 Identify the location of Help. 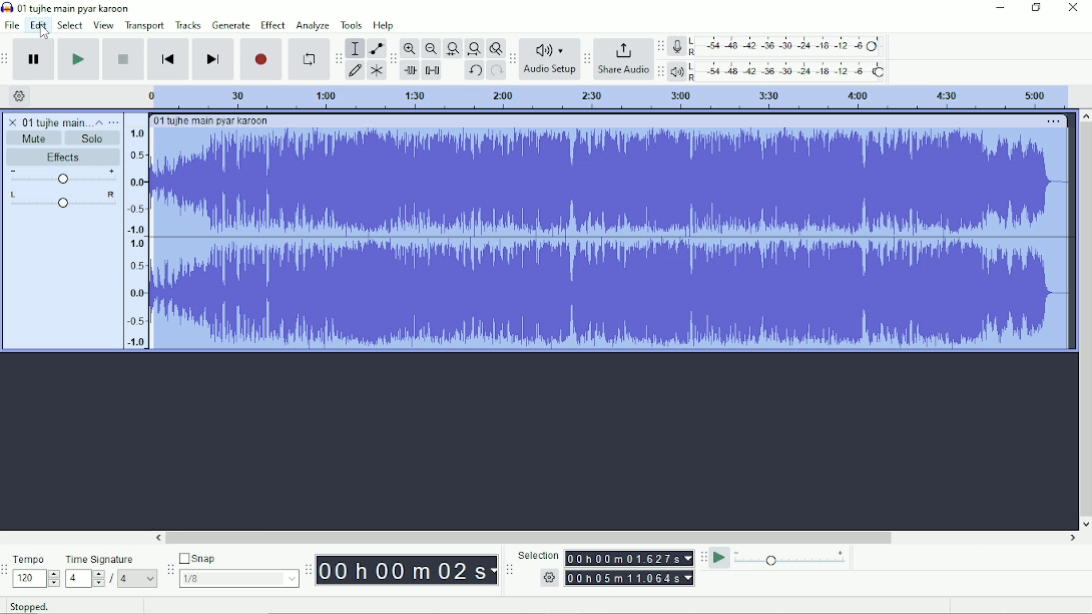
(385, 25).